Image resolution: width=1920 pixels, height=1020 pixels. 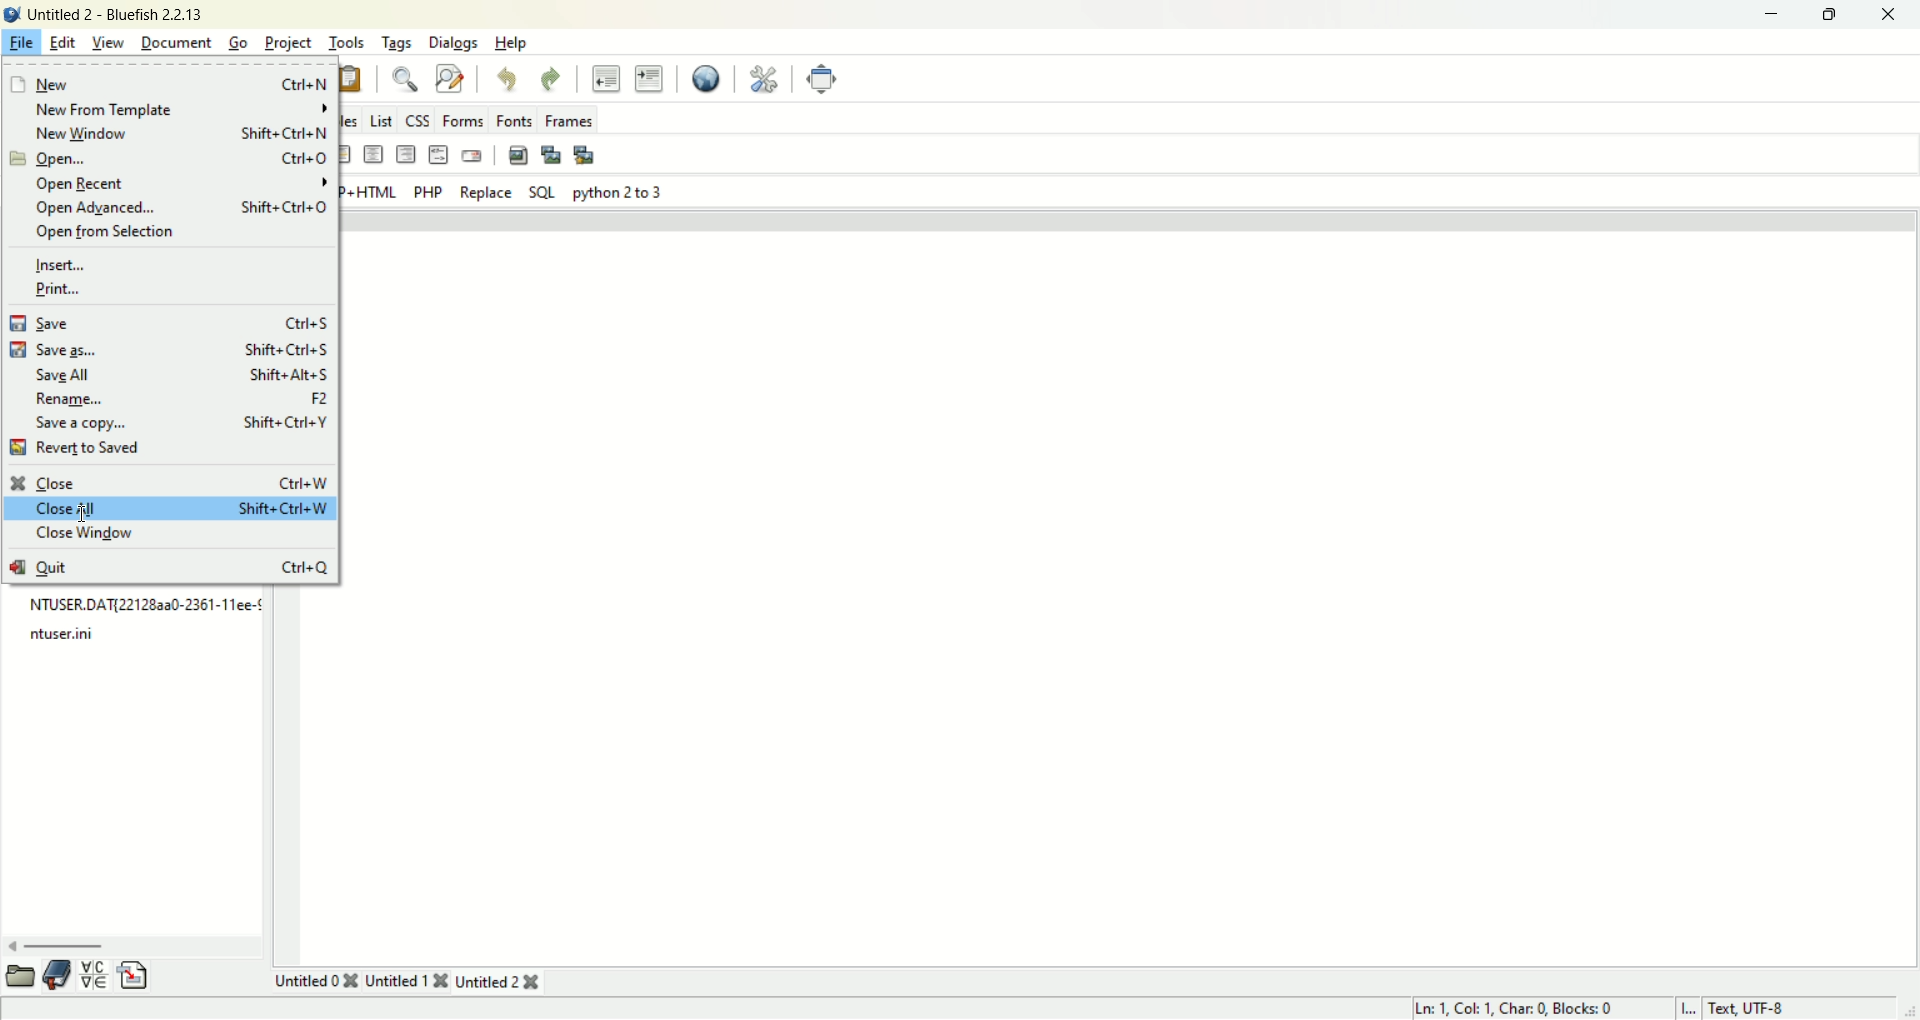 What do you see at coordinates (616, 192) in the screenshot?
I see `PYTHON 2 TO 3` at bounding box center [616, 192].